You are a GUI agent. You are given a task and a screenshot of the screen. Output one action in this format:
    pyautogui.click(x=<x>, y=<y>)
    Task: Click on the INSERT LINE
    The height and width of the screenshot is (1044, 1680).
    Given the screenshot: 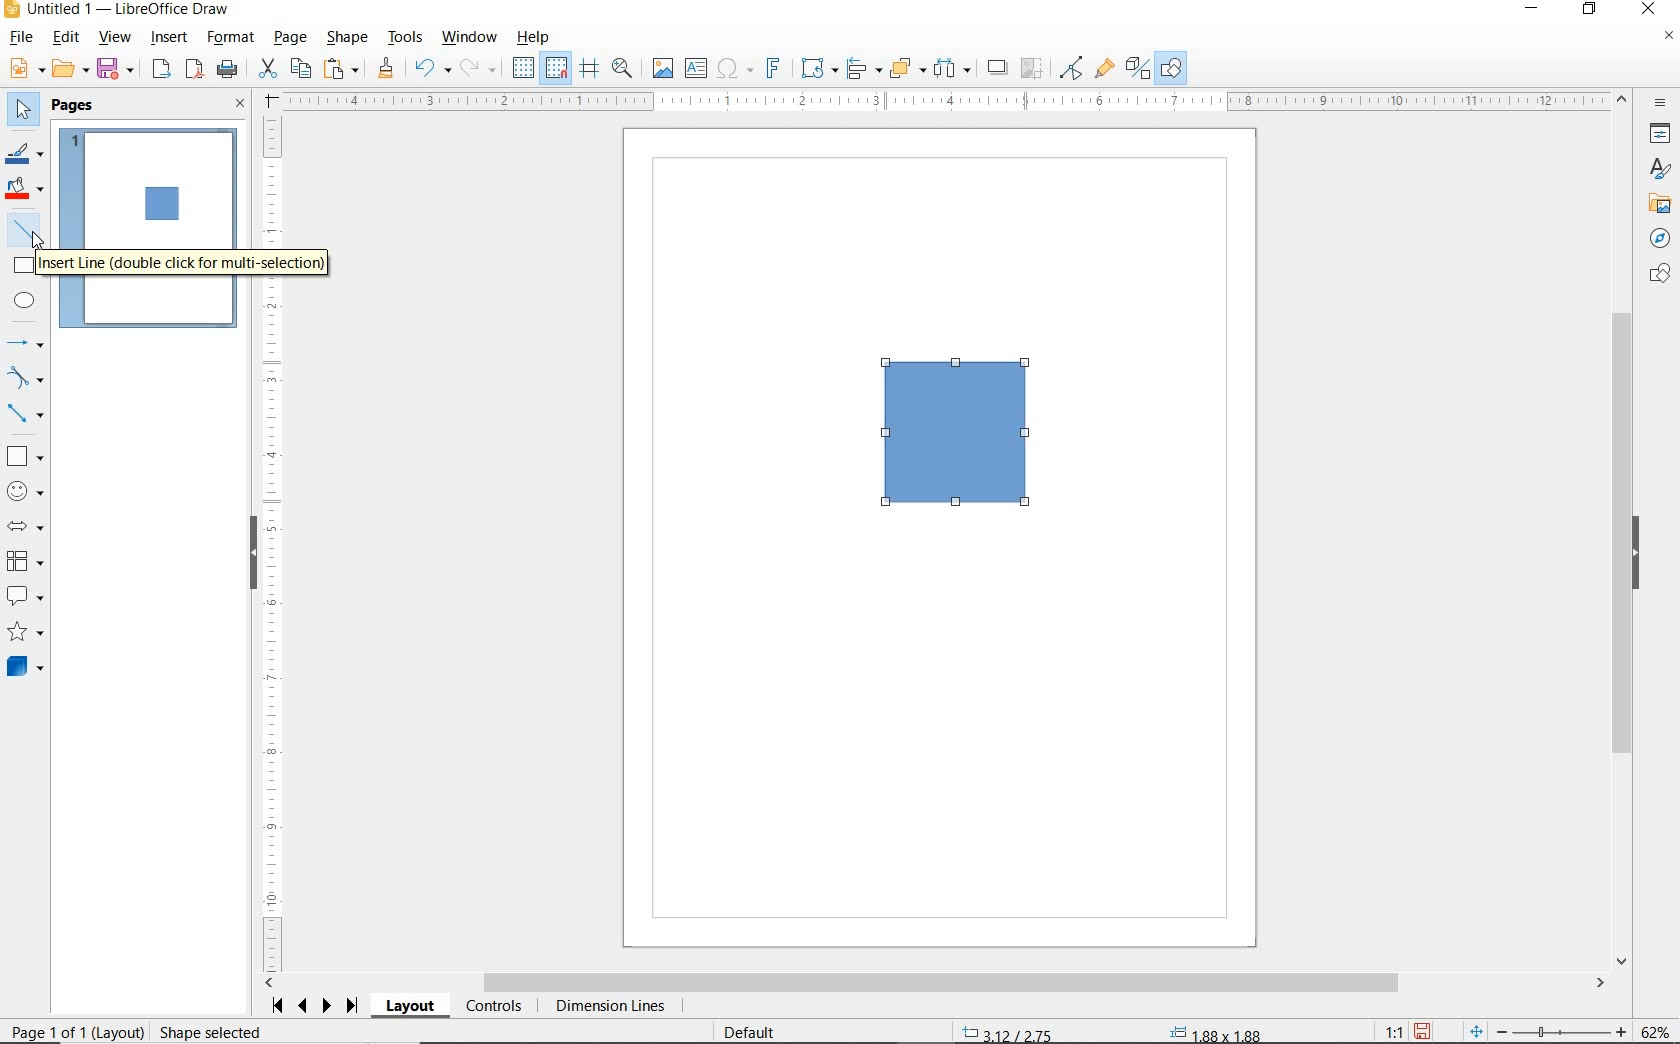 What is the action you would take?
    pyautogui.click(x=27, y=230)
    